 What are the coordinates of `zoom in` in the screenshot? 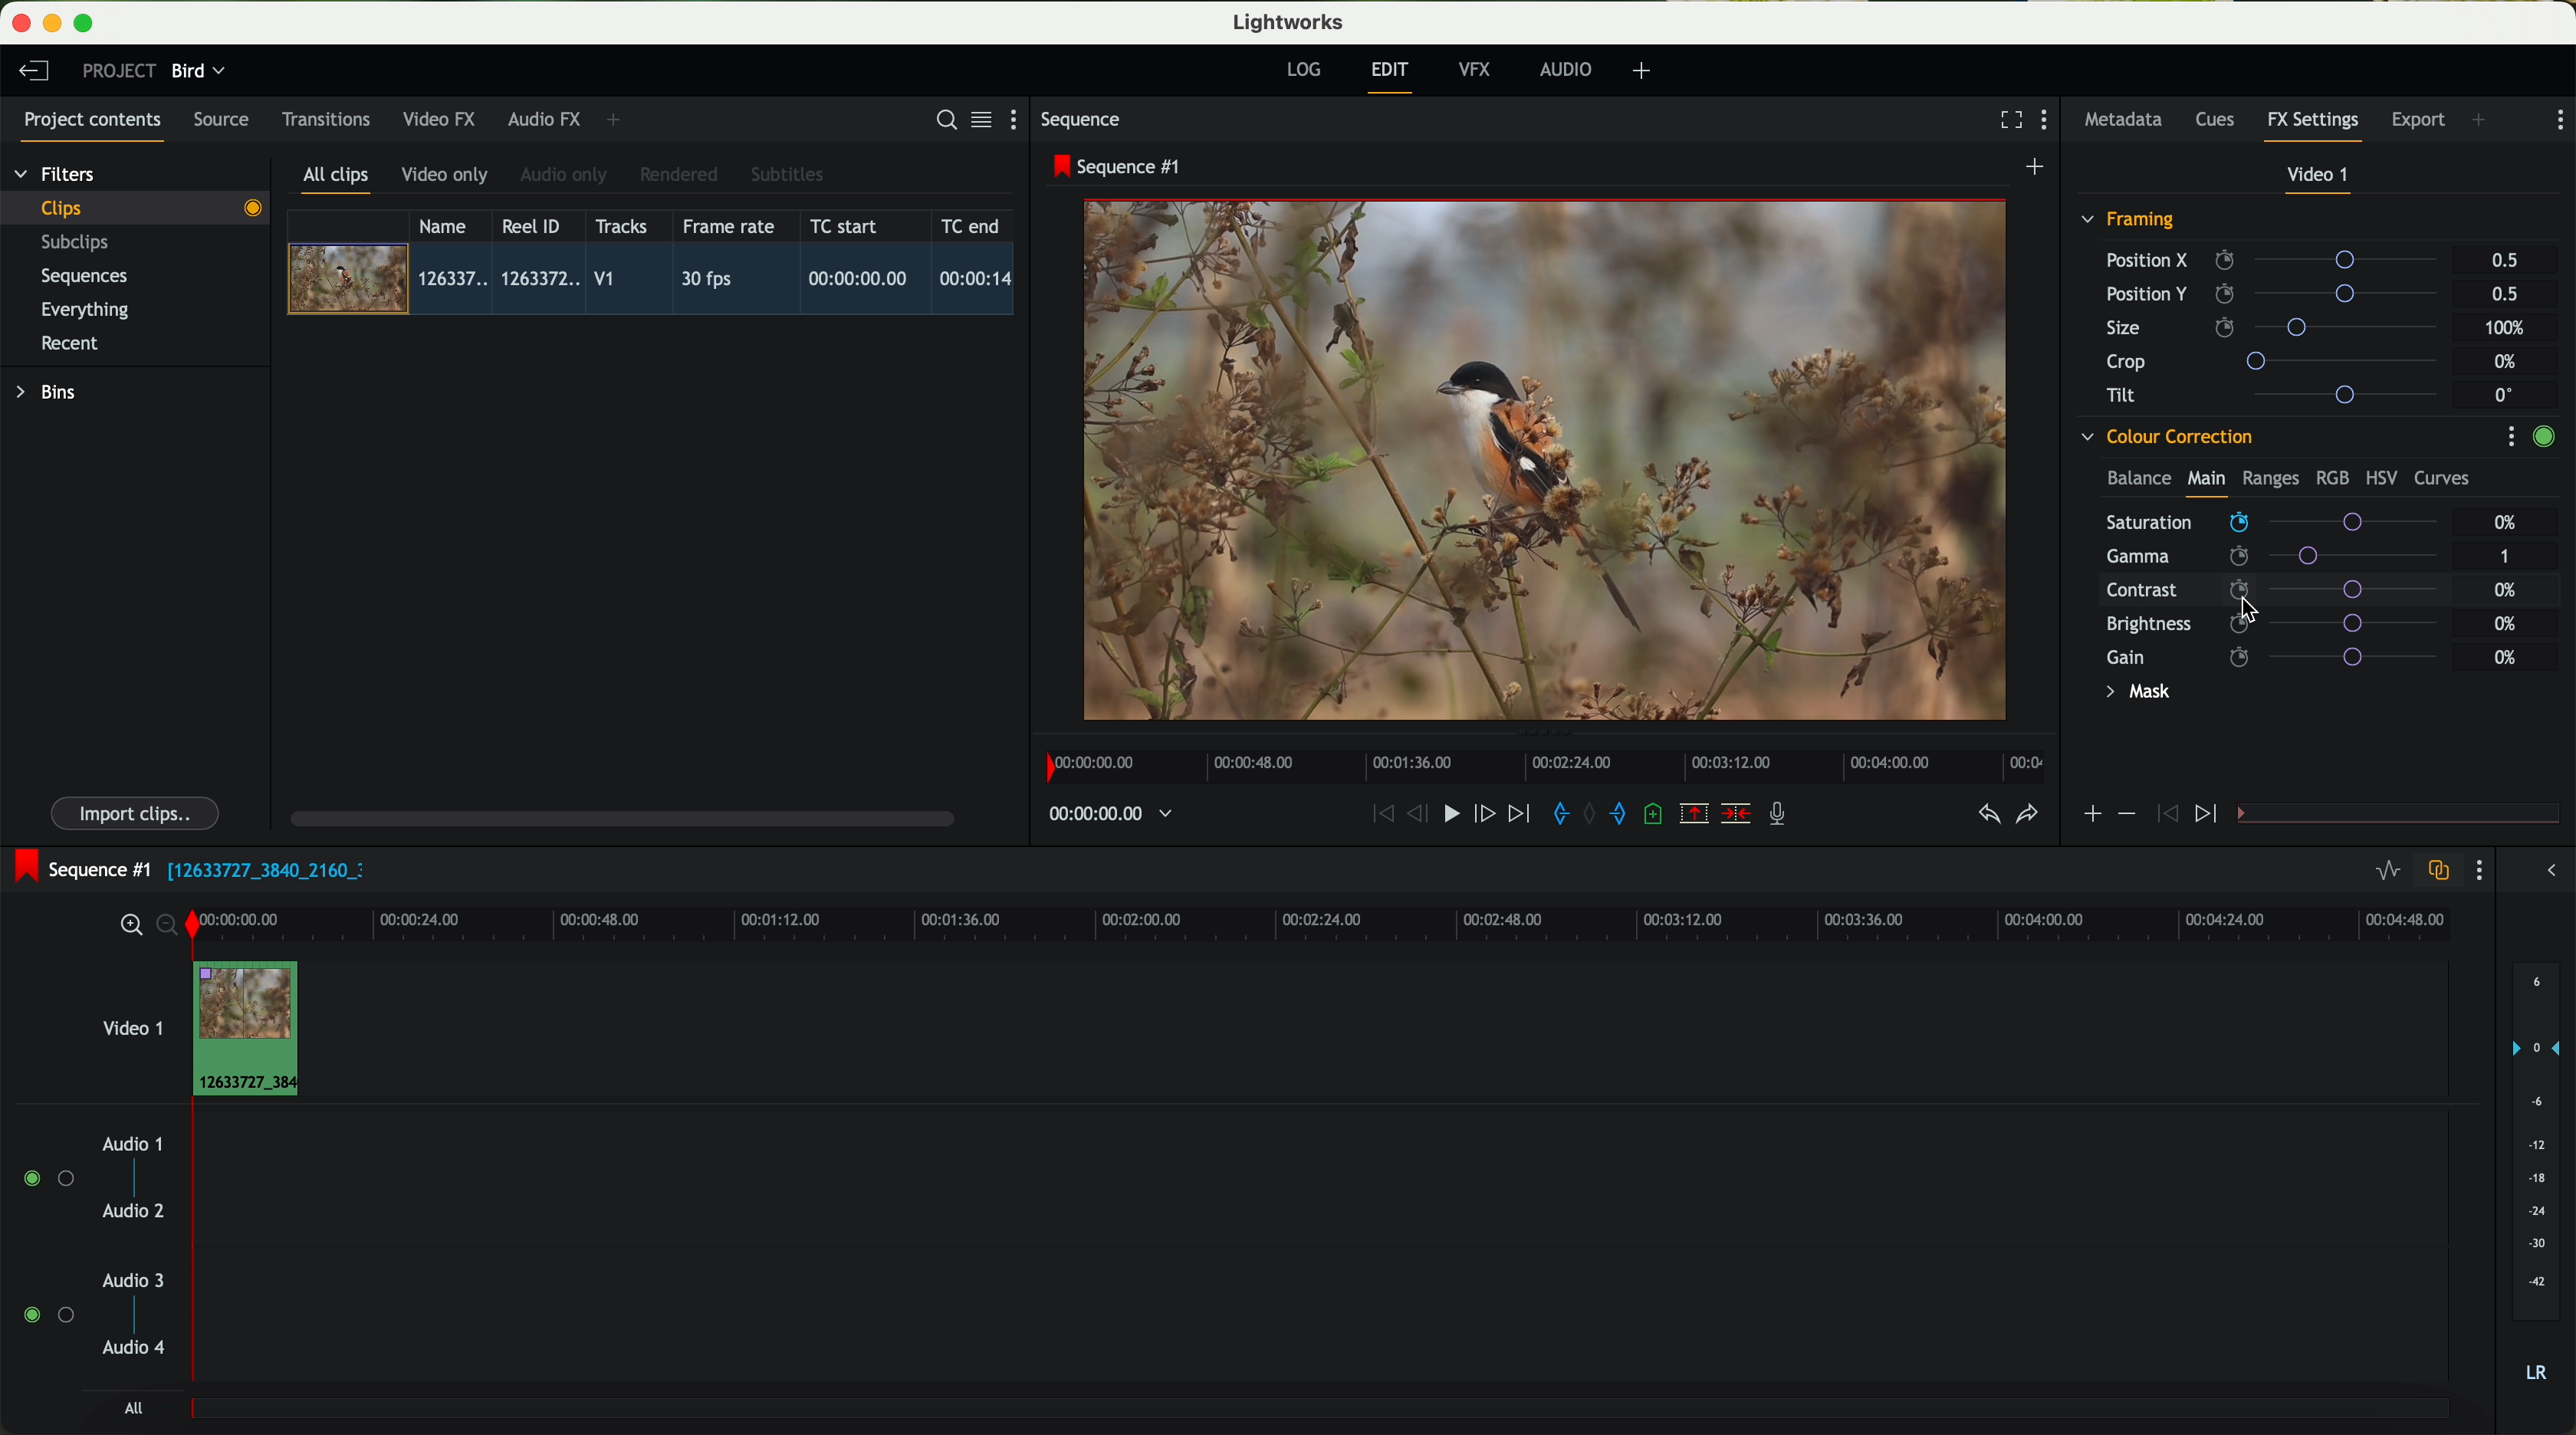 It's located at (128, 926).